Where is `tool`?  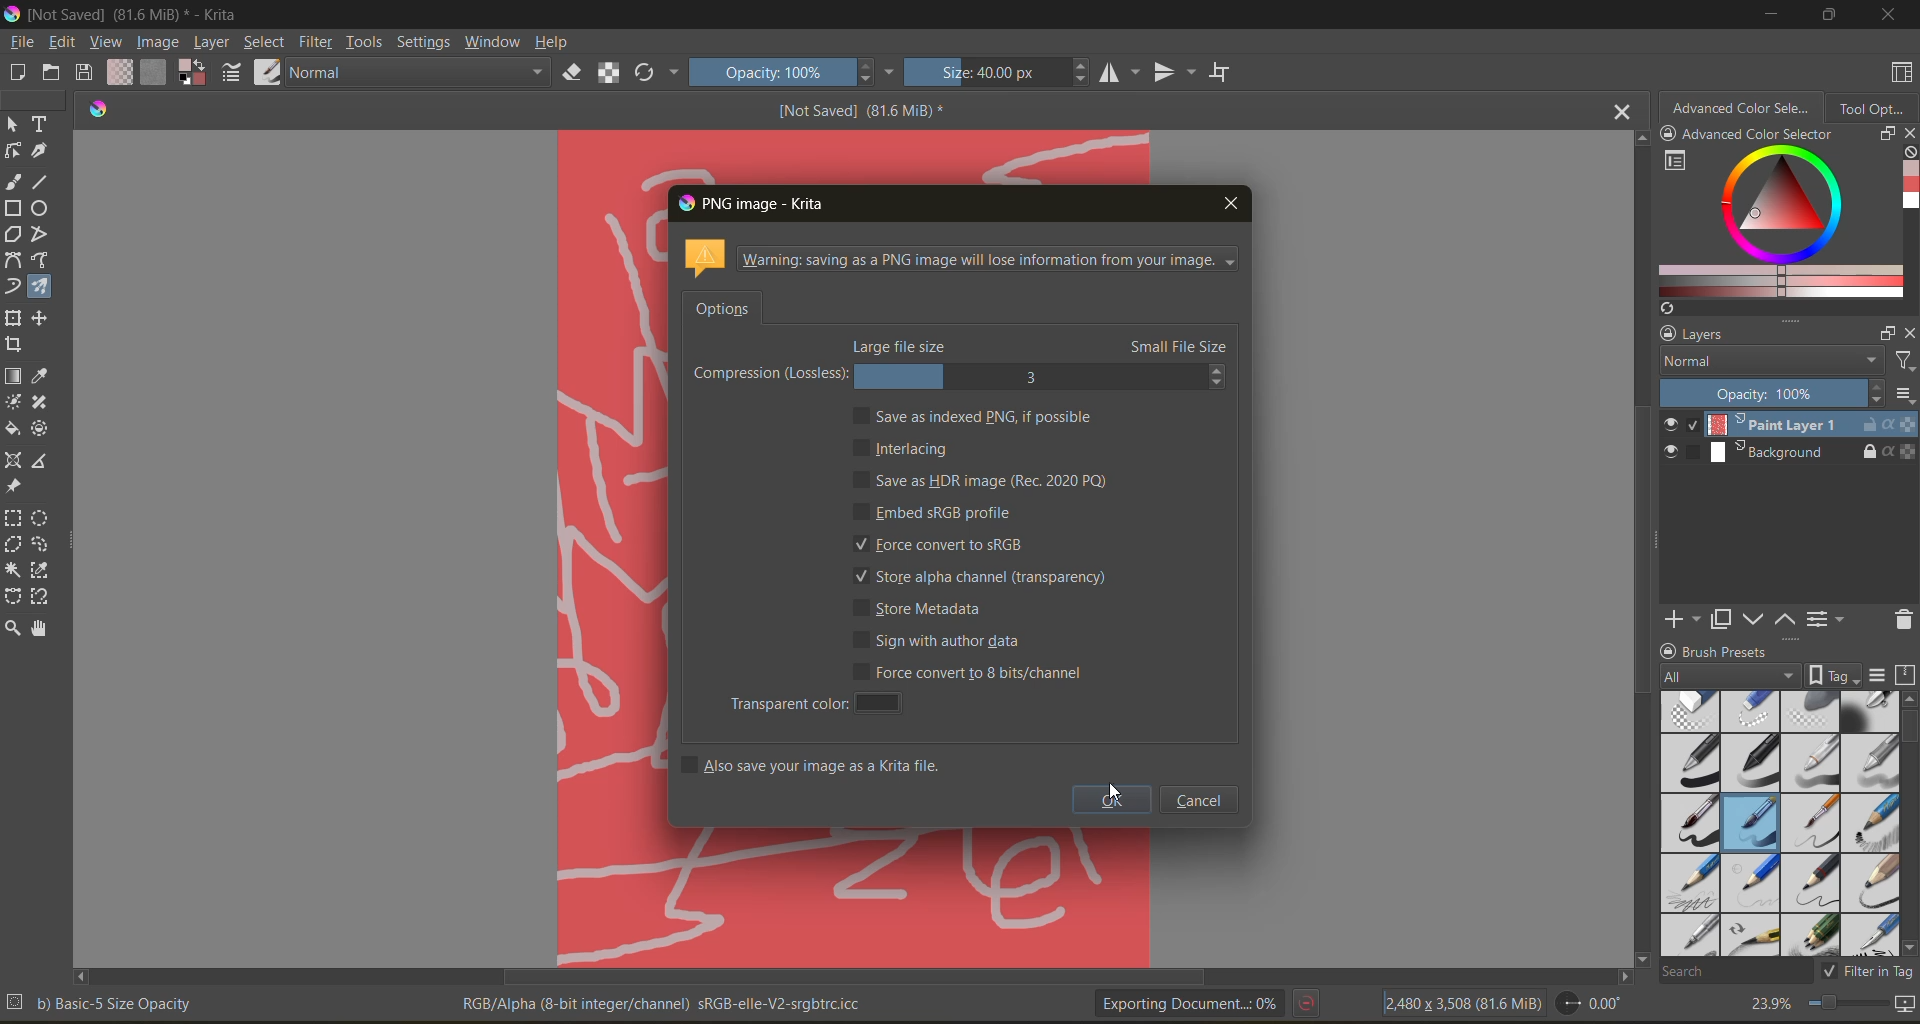 tool is located at coordinates (44, 459).